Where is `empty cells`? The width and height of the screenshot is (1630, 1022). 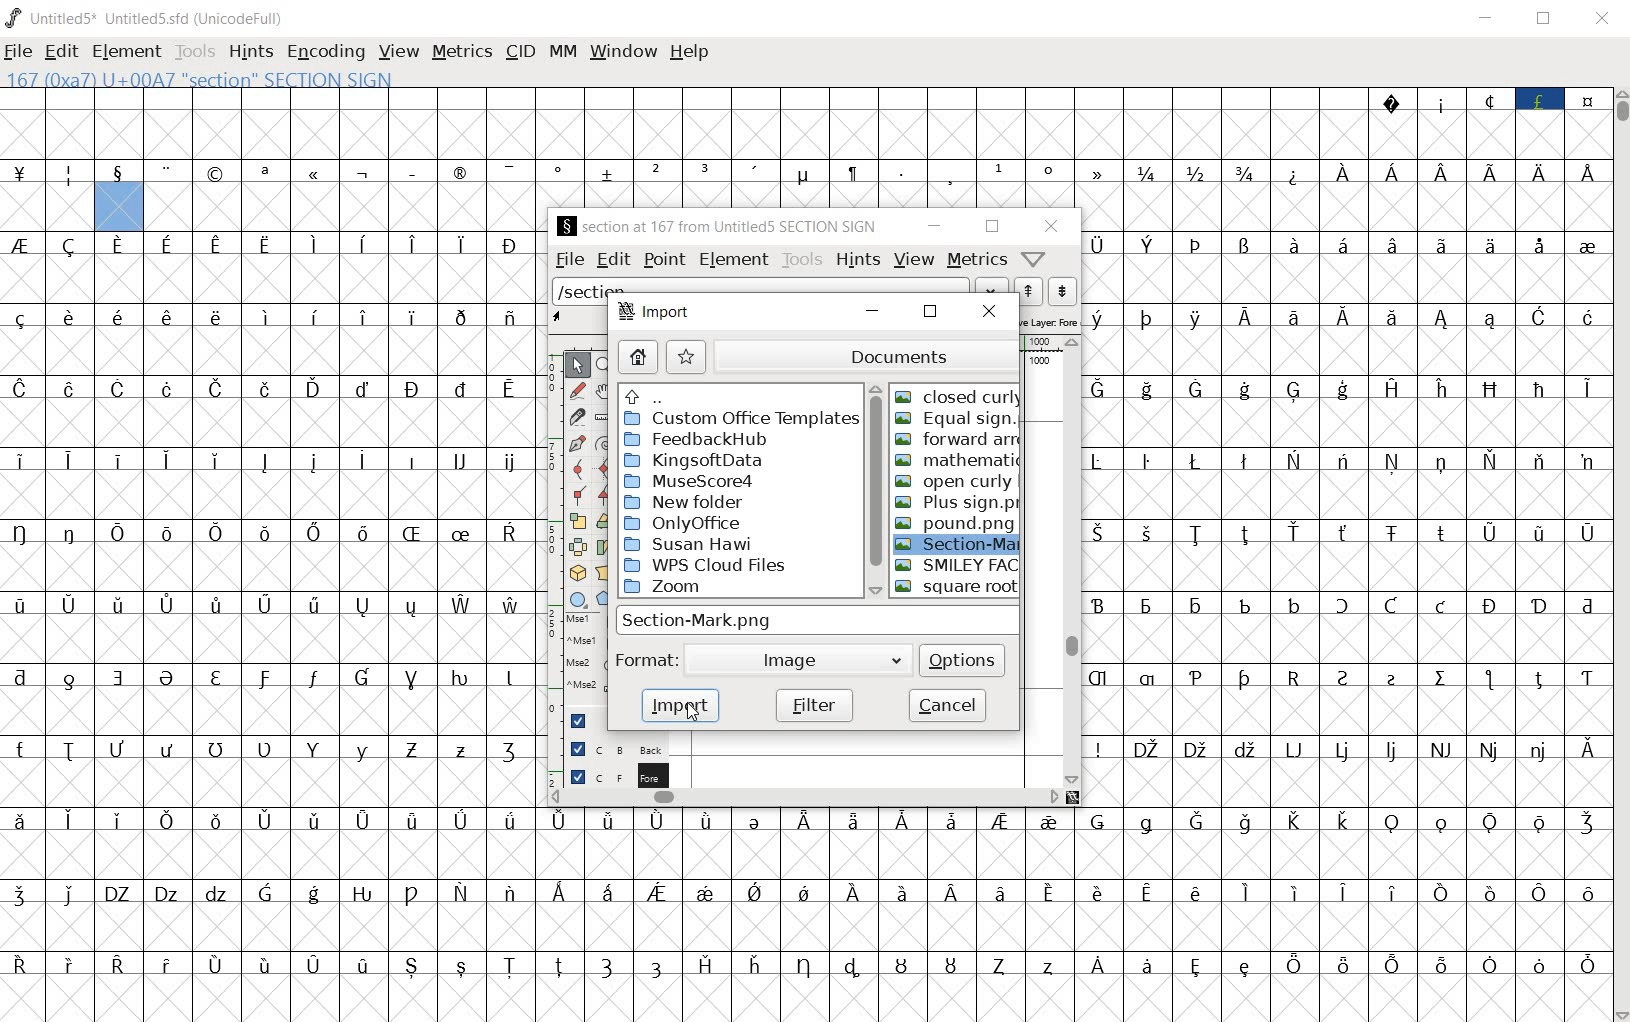
empty cells is located at coordinates (807, 926).